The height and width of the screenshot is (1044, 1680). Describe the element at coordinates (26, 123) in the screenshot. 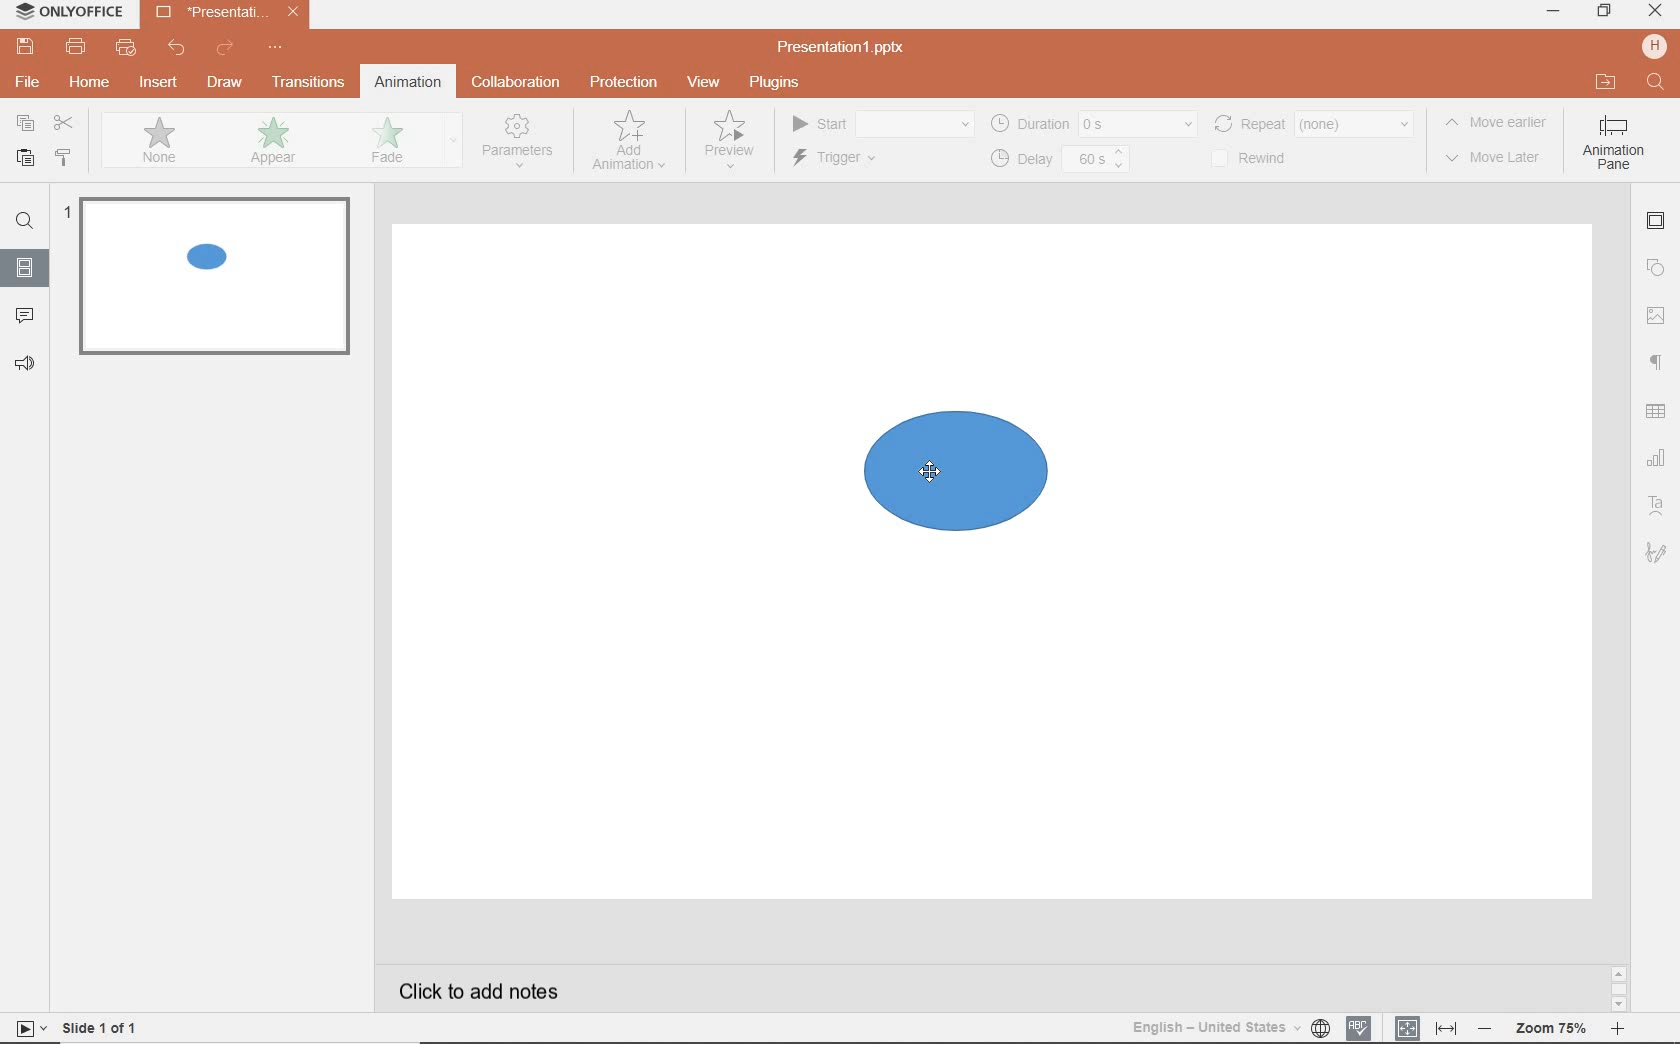

I see `copy` at that location.